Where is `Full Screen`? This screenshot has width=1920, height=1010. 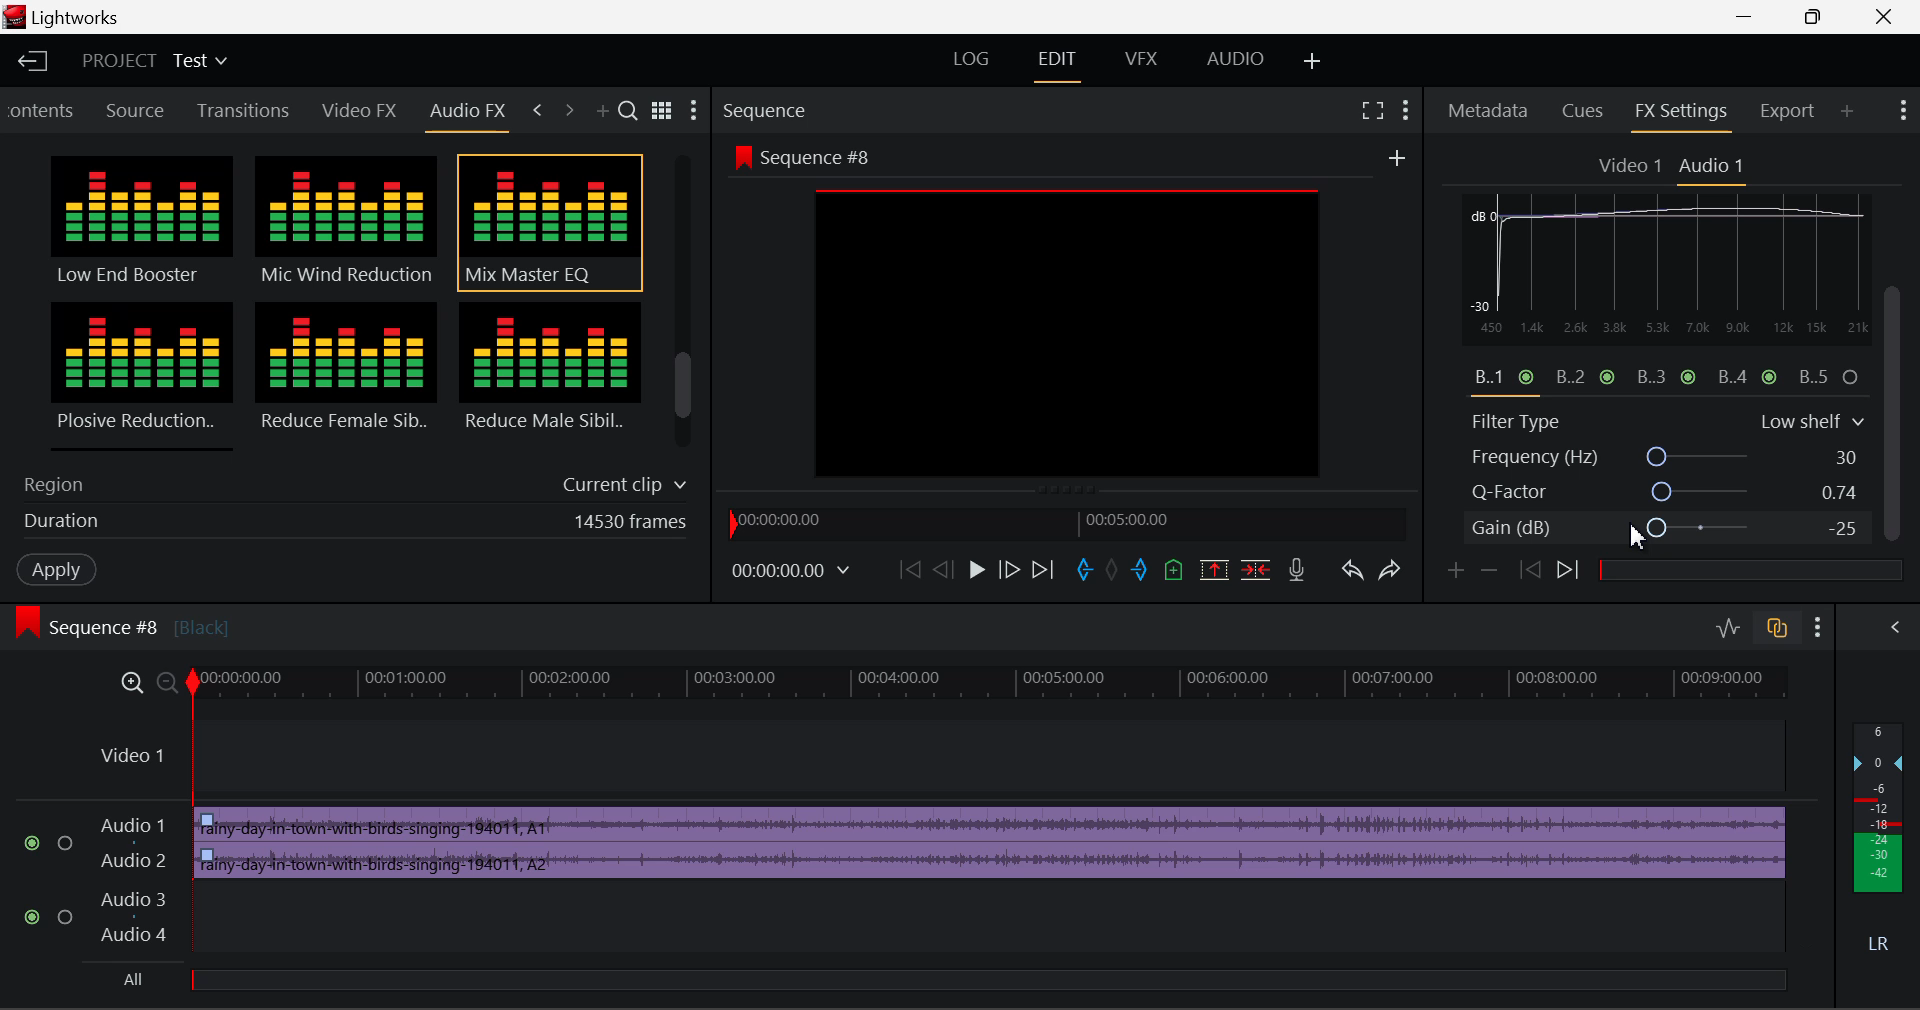 Full Screen is located at coordinates (1372, 110).